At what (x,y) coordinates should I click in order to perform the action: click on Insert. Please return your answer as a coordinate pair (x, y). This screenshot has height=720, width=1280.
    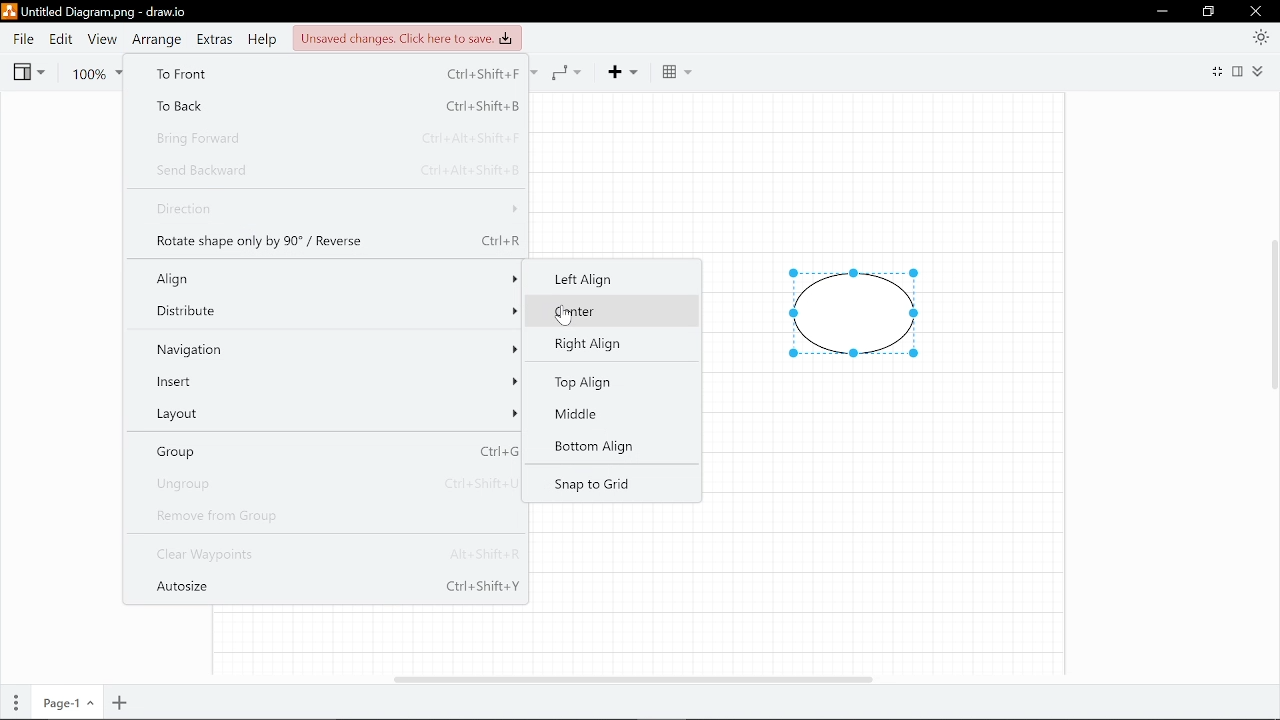
    Looking at the image, I should click on (331, 380).